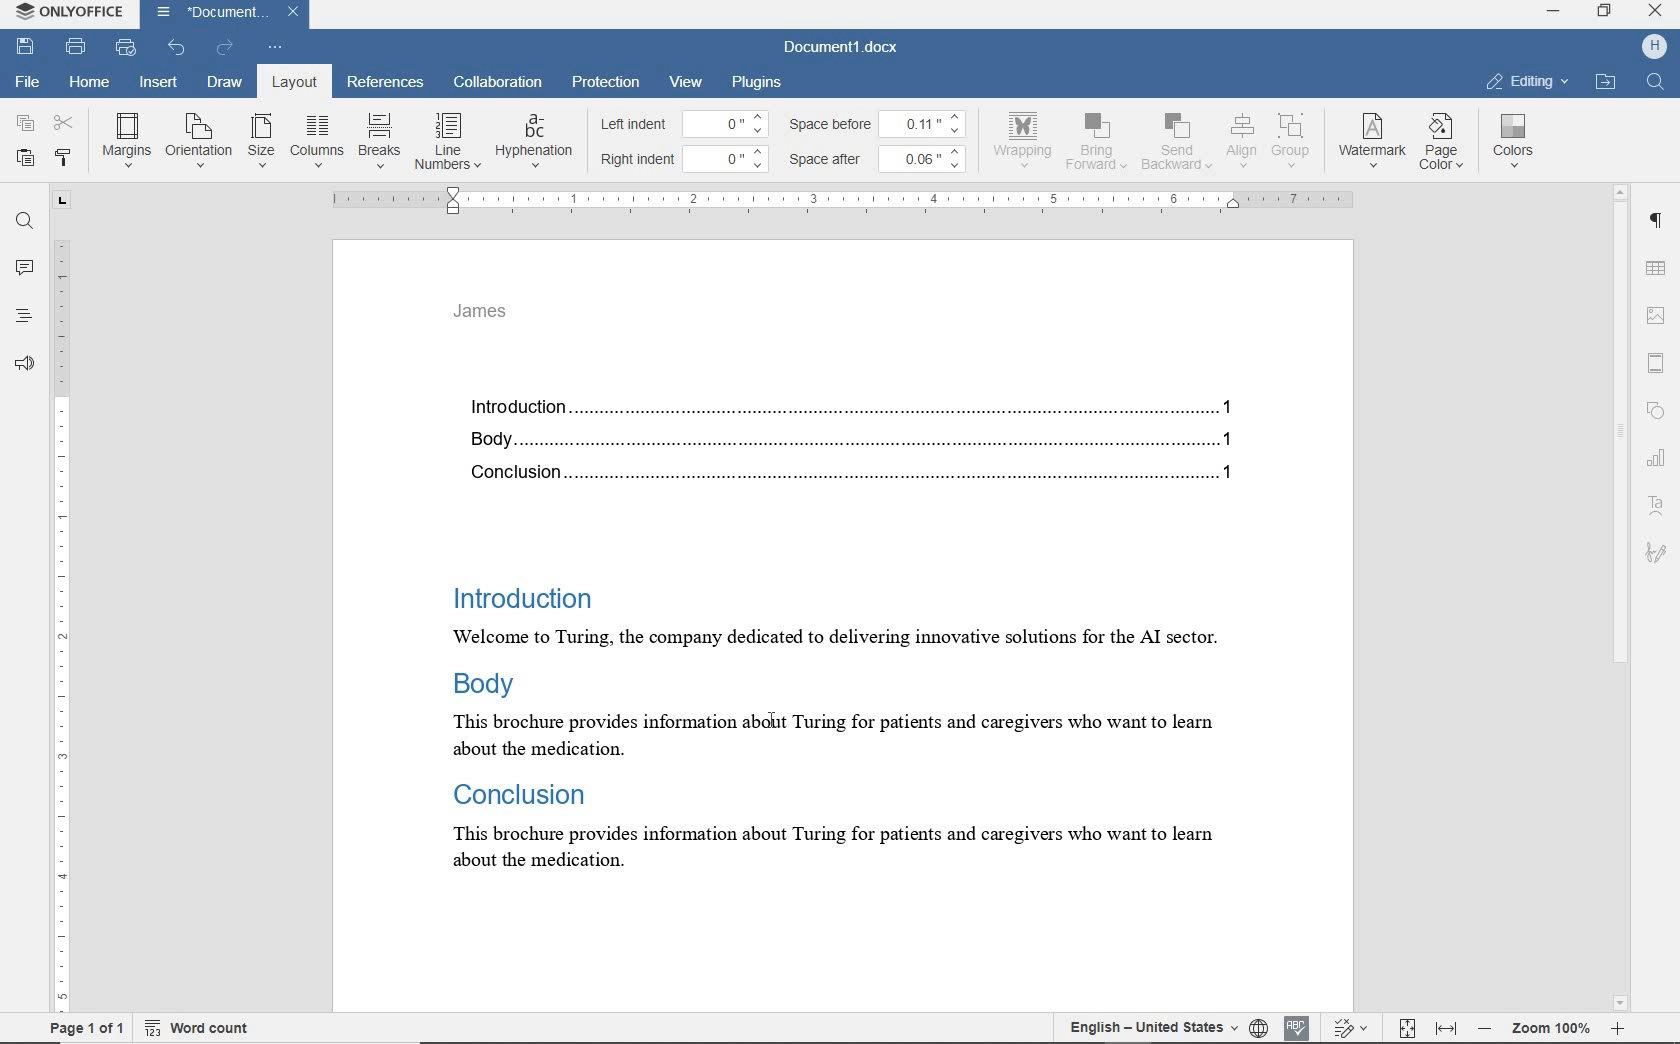  What do you see at coordinates (1176, 144) in the screenshot?
I see `send backward` at bounding box center [1176, 144].